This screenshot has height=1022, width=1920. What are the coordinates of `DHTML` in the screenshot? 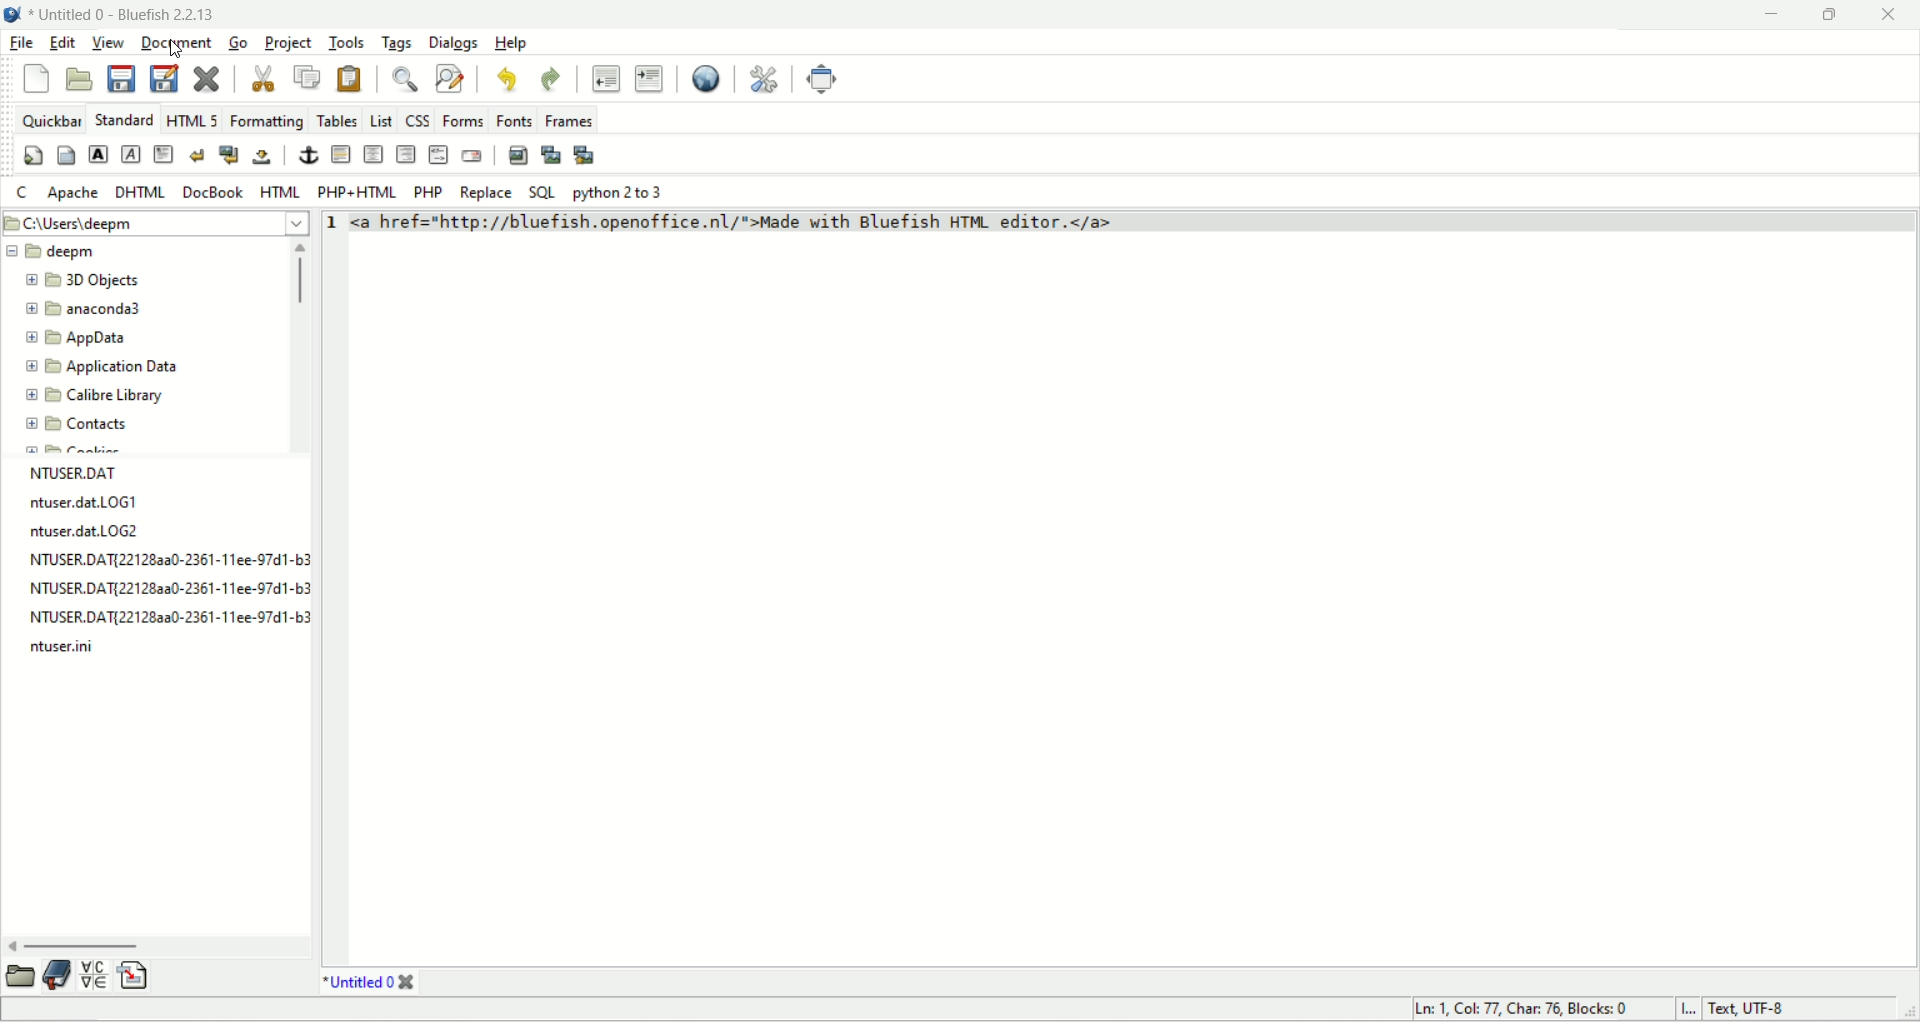 It's located at (140, 194).